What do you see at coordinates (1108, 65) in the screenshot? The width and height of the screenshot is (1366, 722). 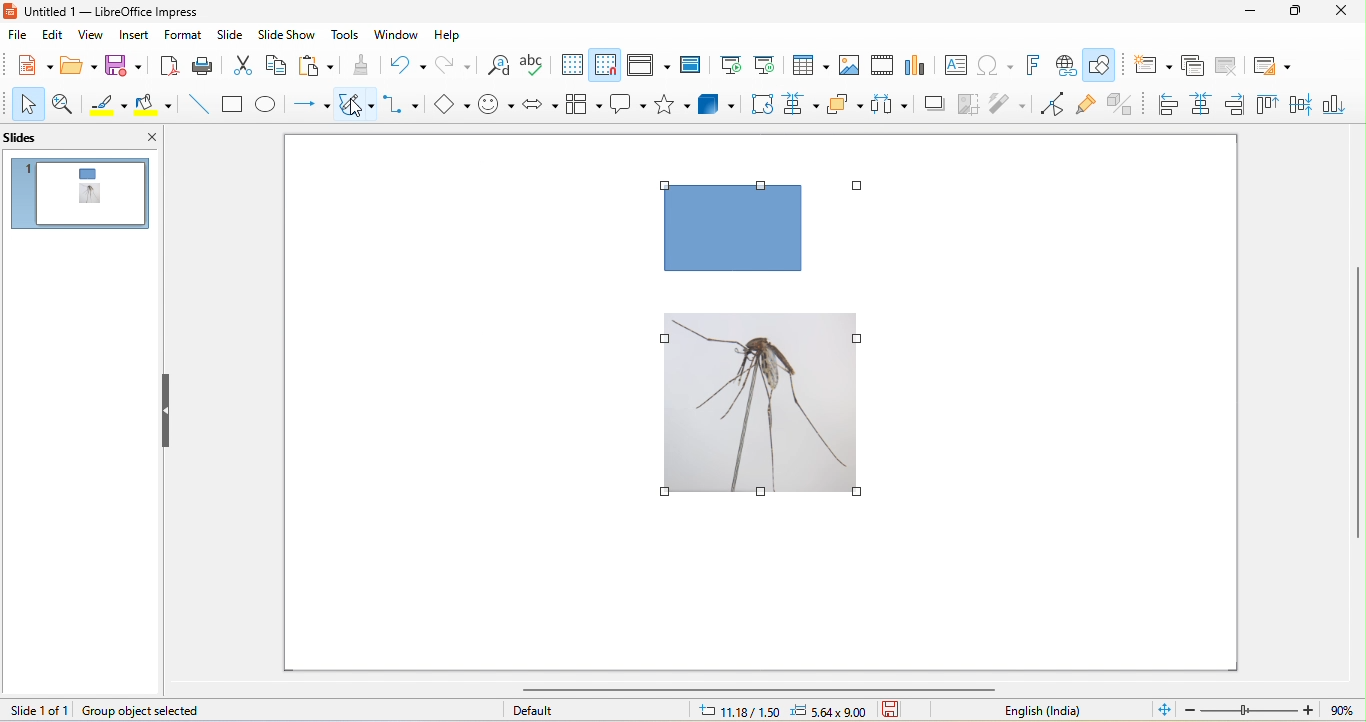 I see `show draw function` at bounding box center [1108, 65].